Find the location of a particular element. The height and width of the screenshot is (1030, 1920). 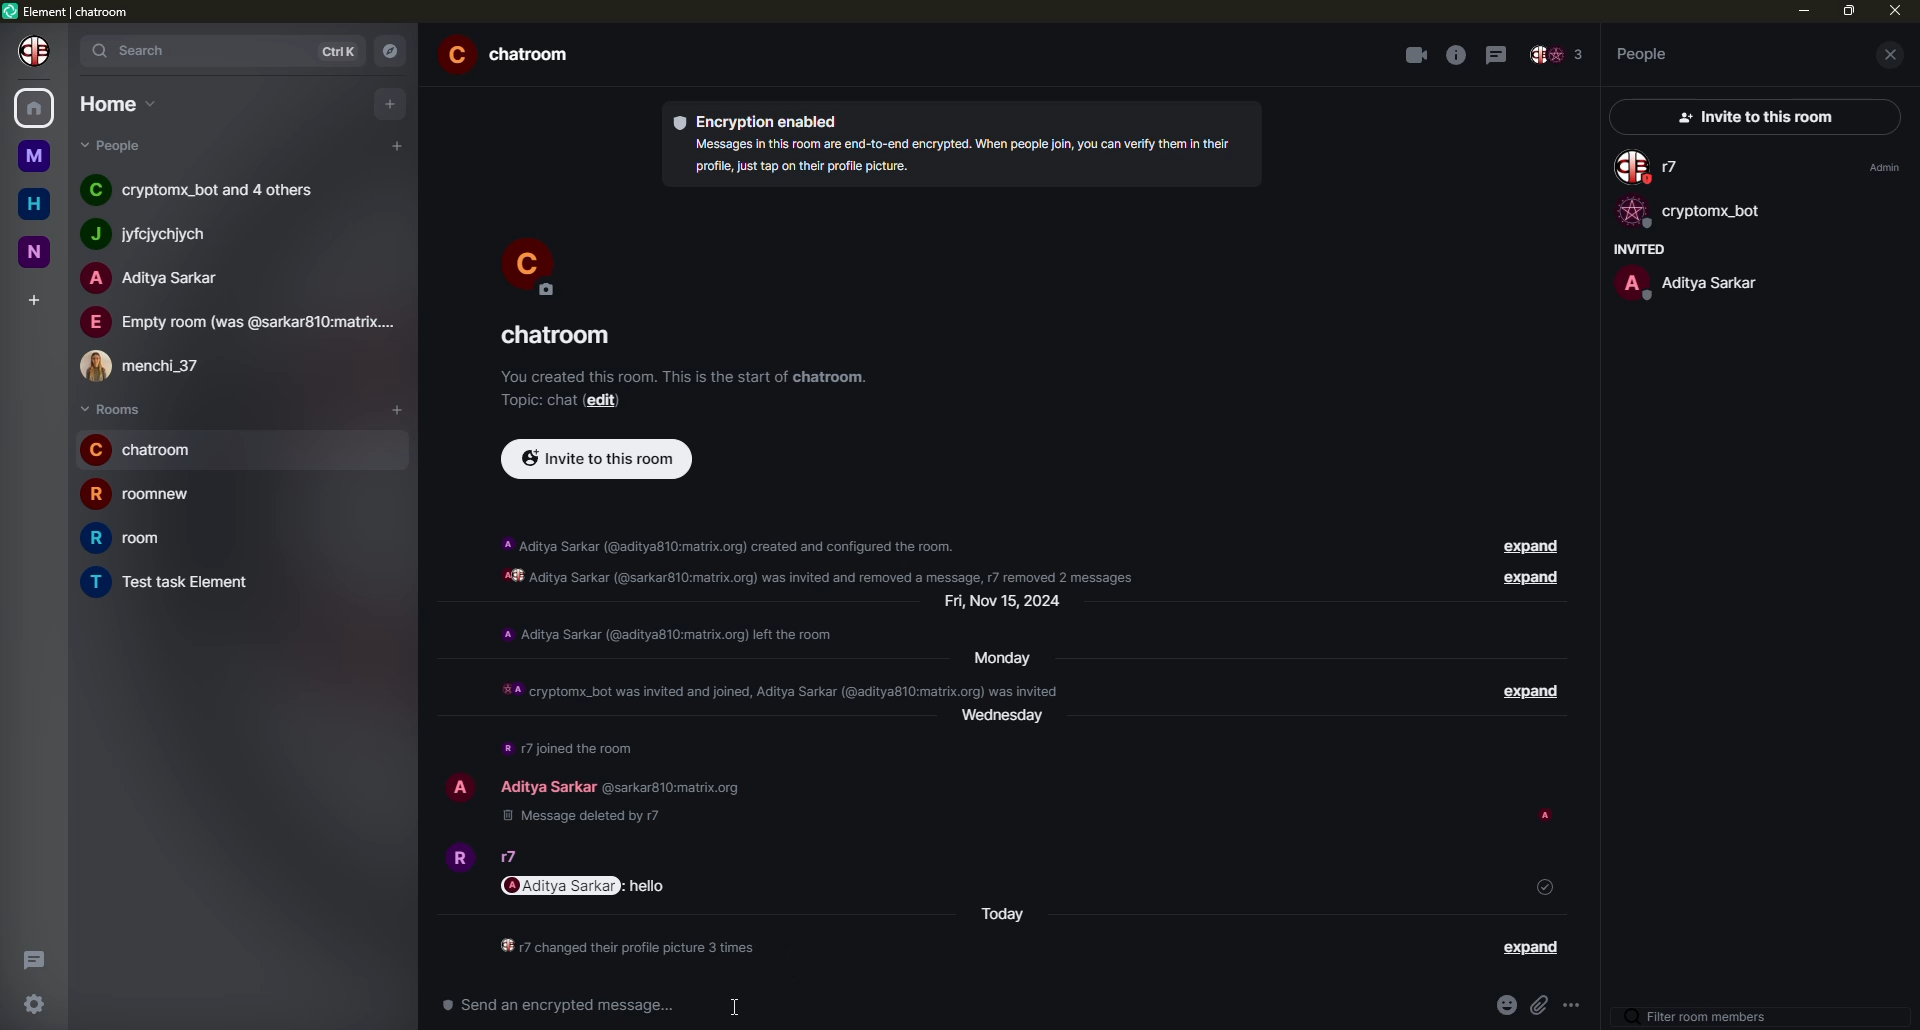

invited is located at coordinates (1635, 249).